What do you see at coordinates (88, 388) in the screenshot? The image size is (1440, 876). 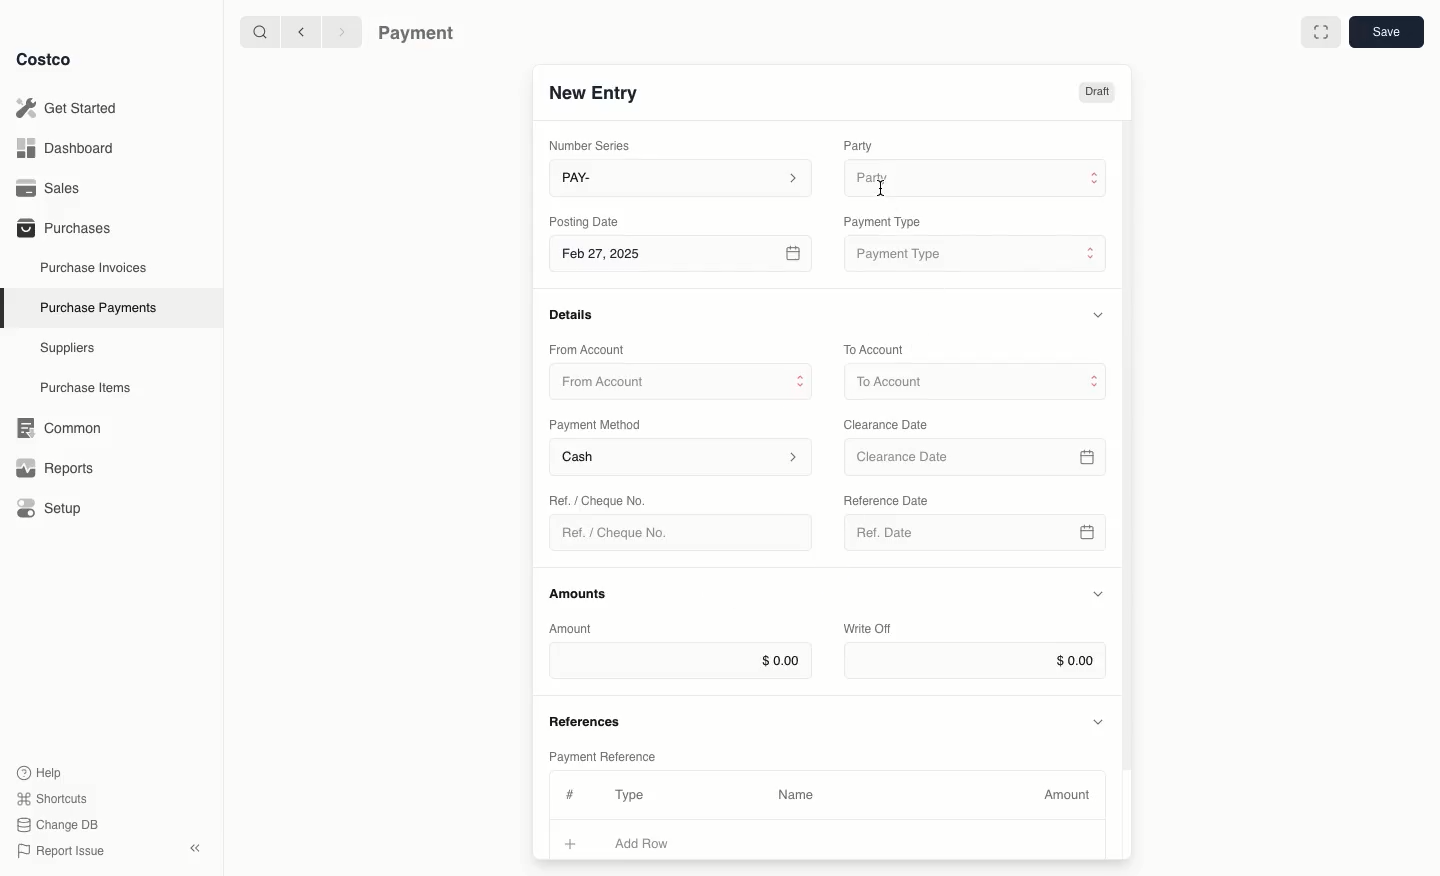 I see `Purchase Items` at bounding box center [88, 388].